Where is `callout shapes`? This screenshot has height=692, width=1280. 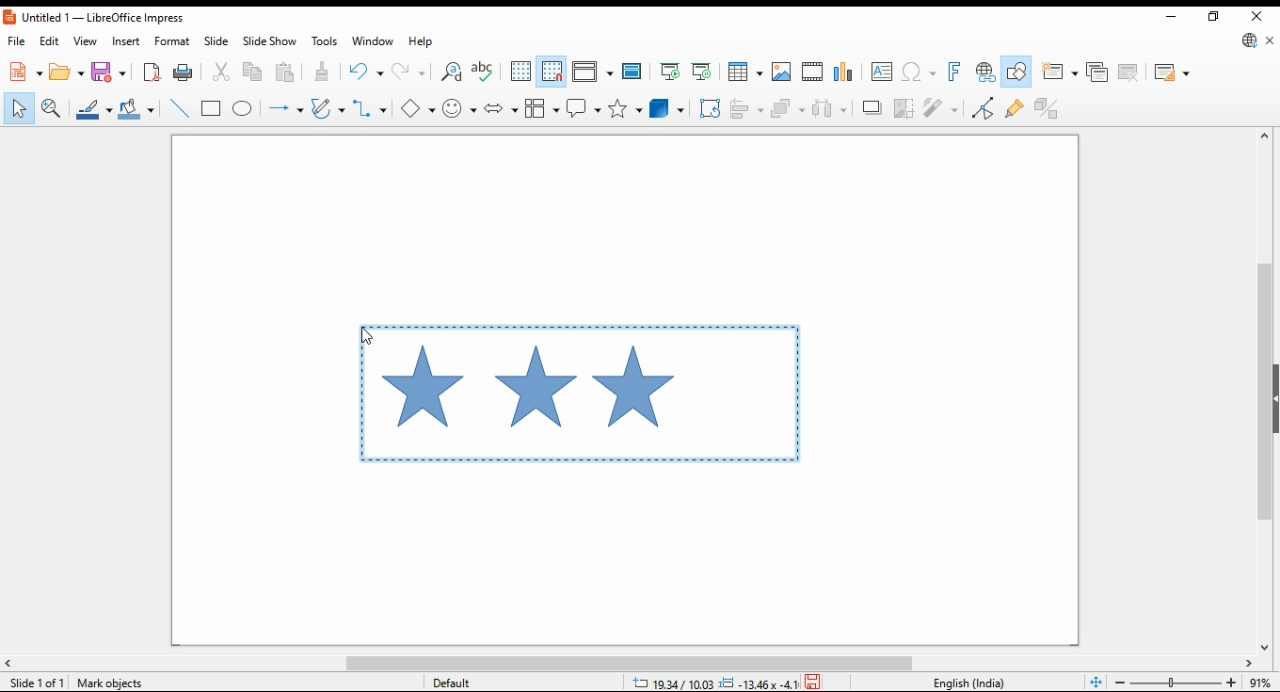
callout shapes is located at coordinates (583, 108).